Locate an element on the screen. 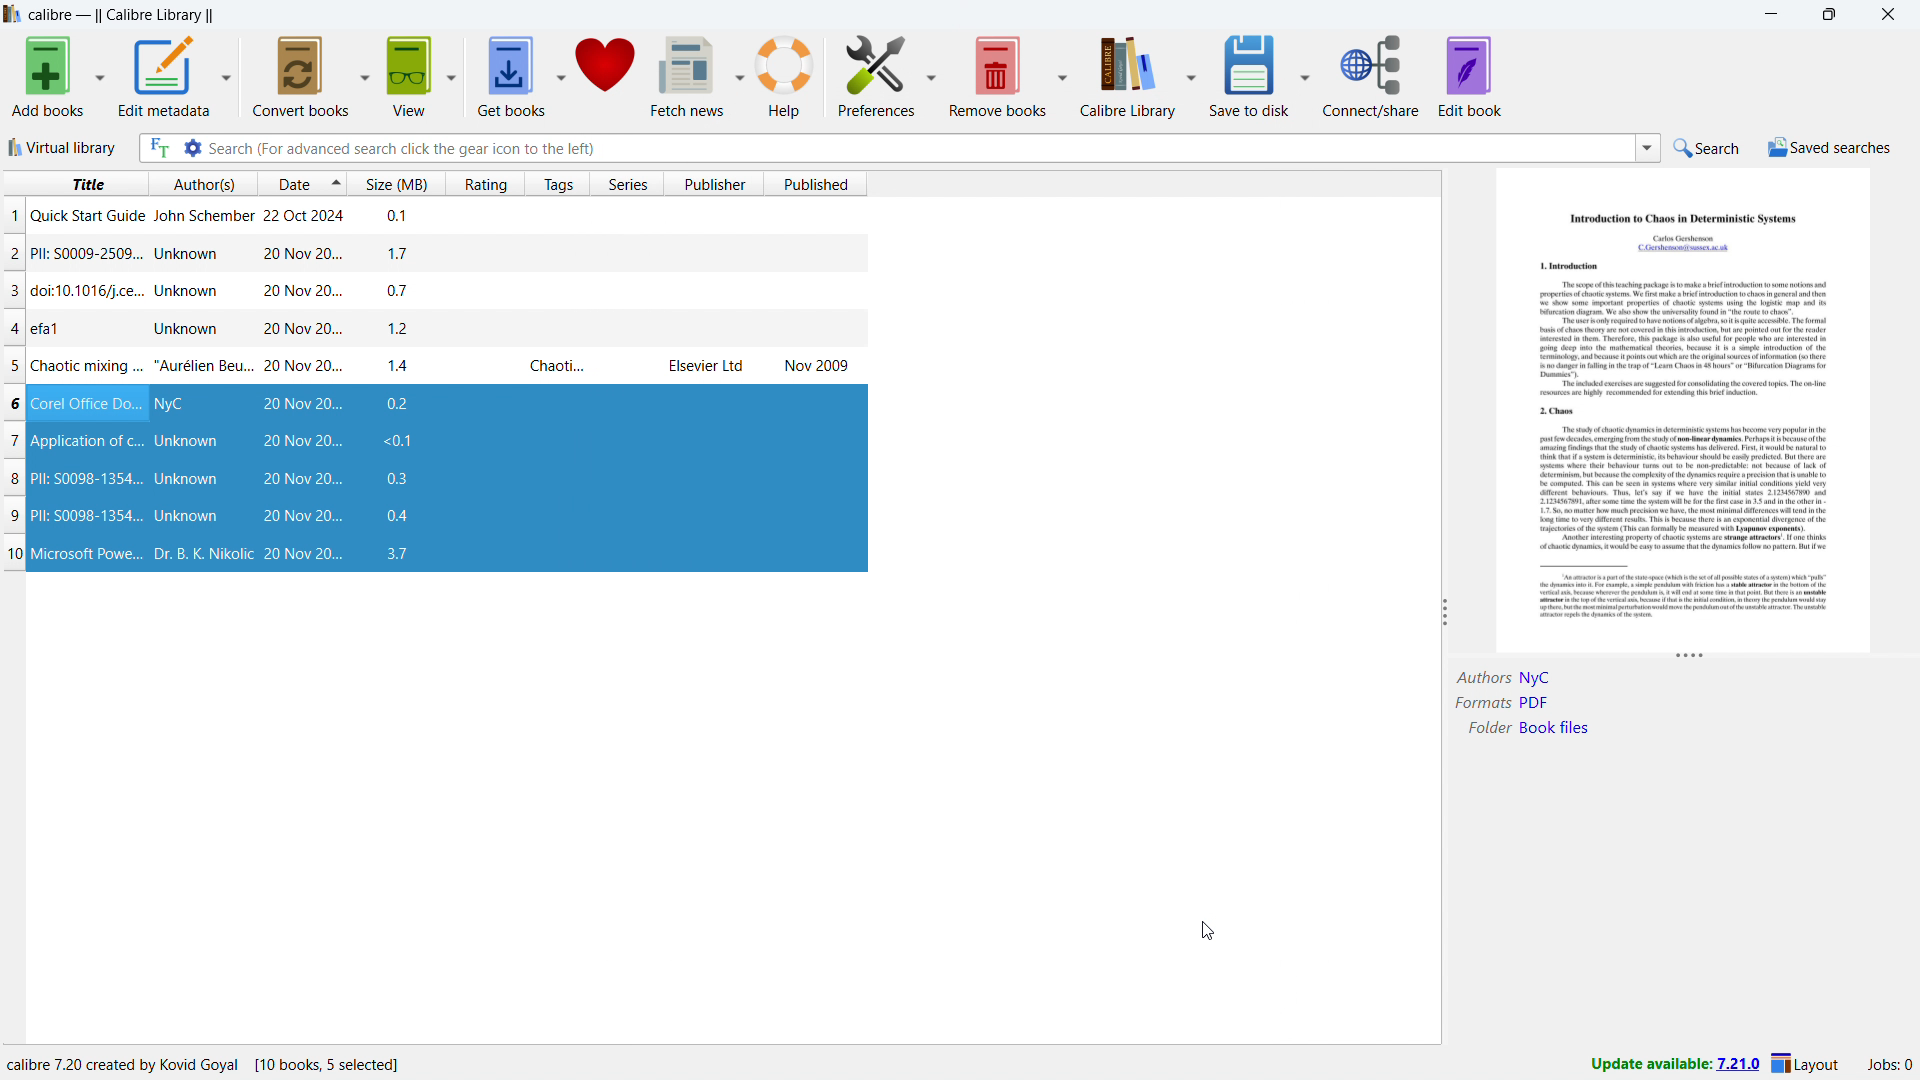  calibre library is located at coordinates (1127, 75).